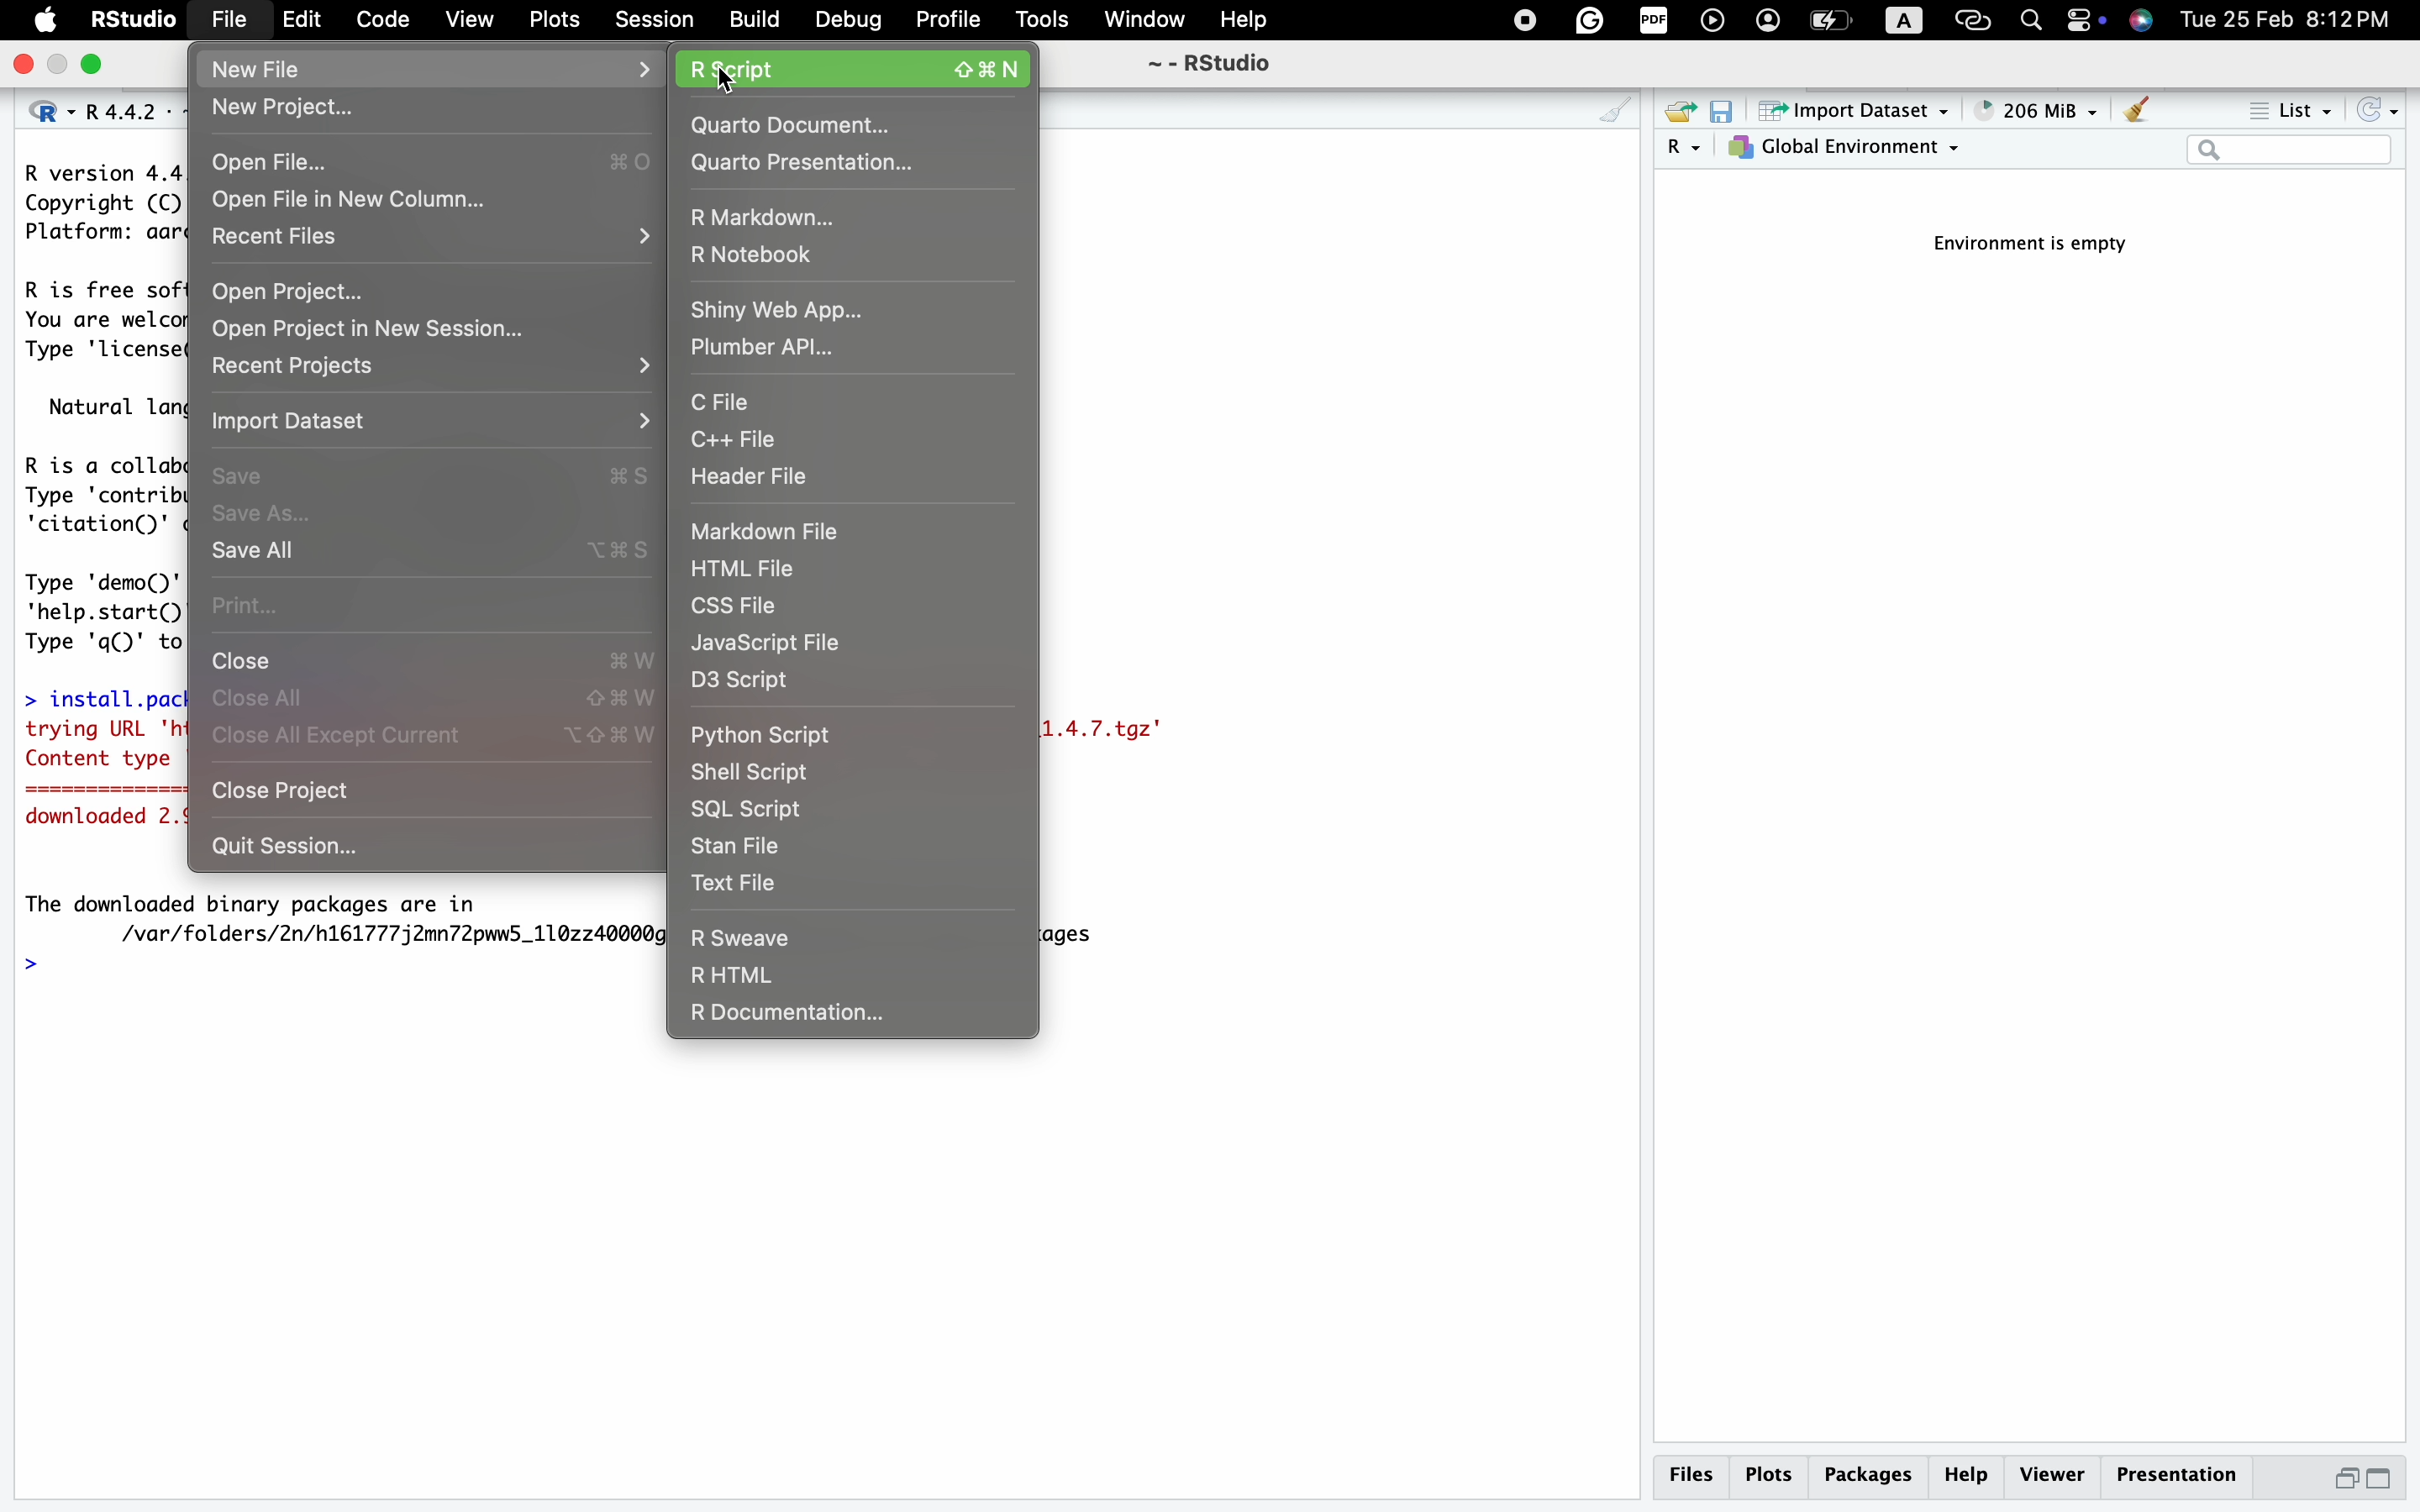 This screenshot has width=2420, height=1512. What do you see at coordinates (97, 321) in the screenshot?
I see `description of R and license` at bounding box center [97, 321].